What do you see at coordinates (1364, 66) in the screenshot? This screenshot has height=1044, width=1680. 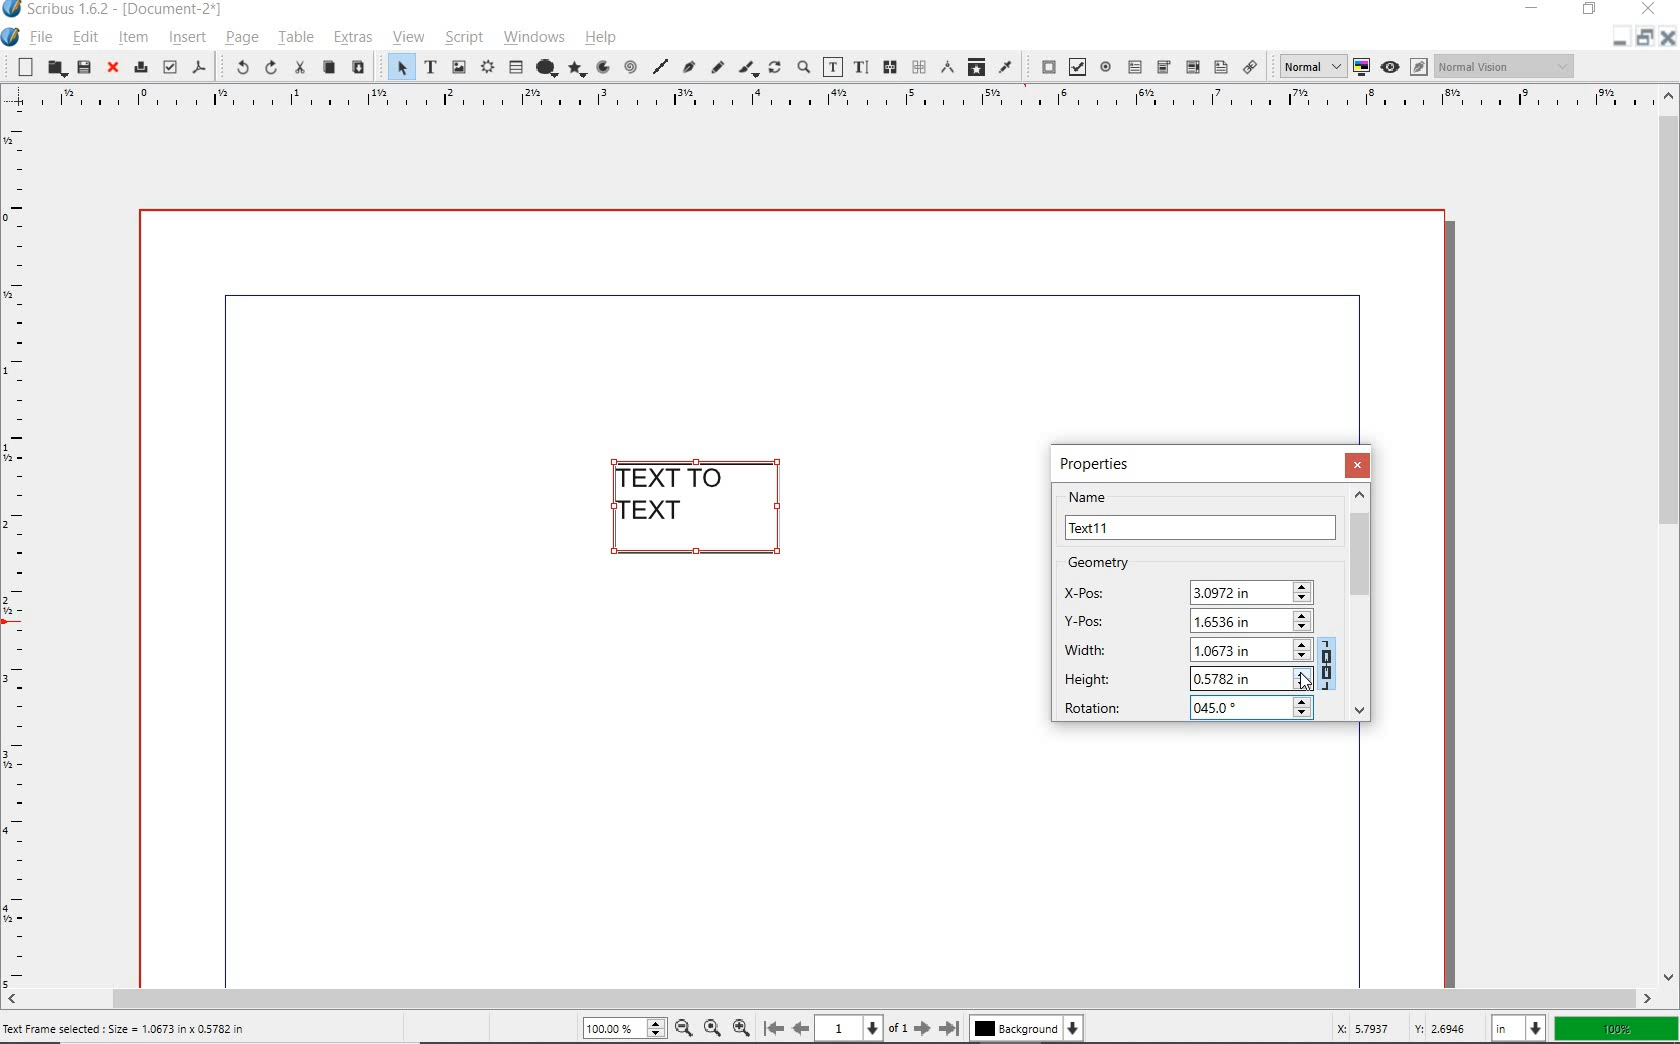 I see `toggle color` at bounding box center [1364, 66].